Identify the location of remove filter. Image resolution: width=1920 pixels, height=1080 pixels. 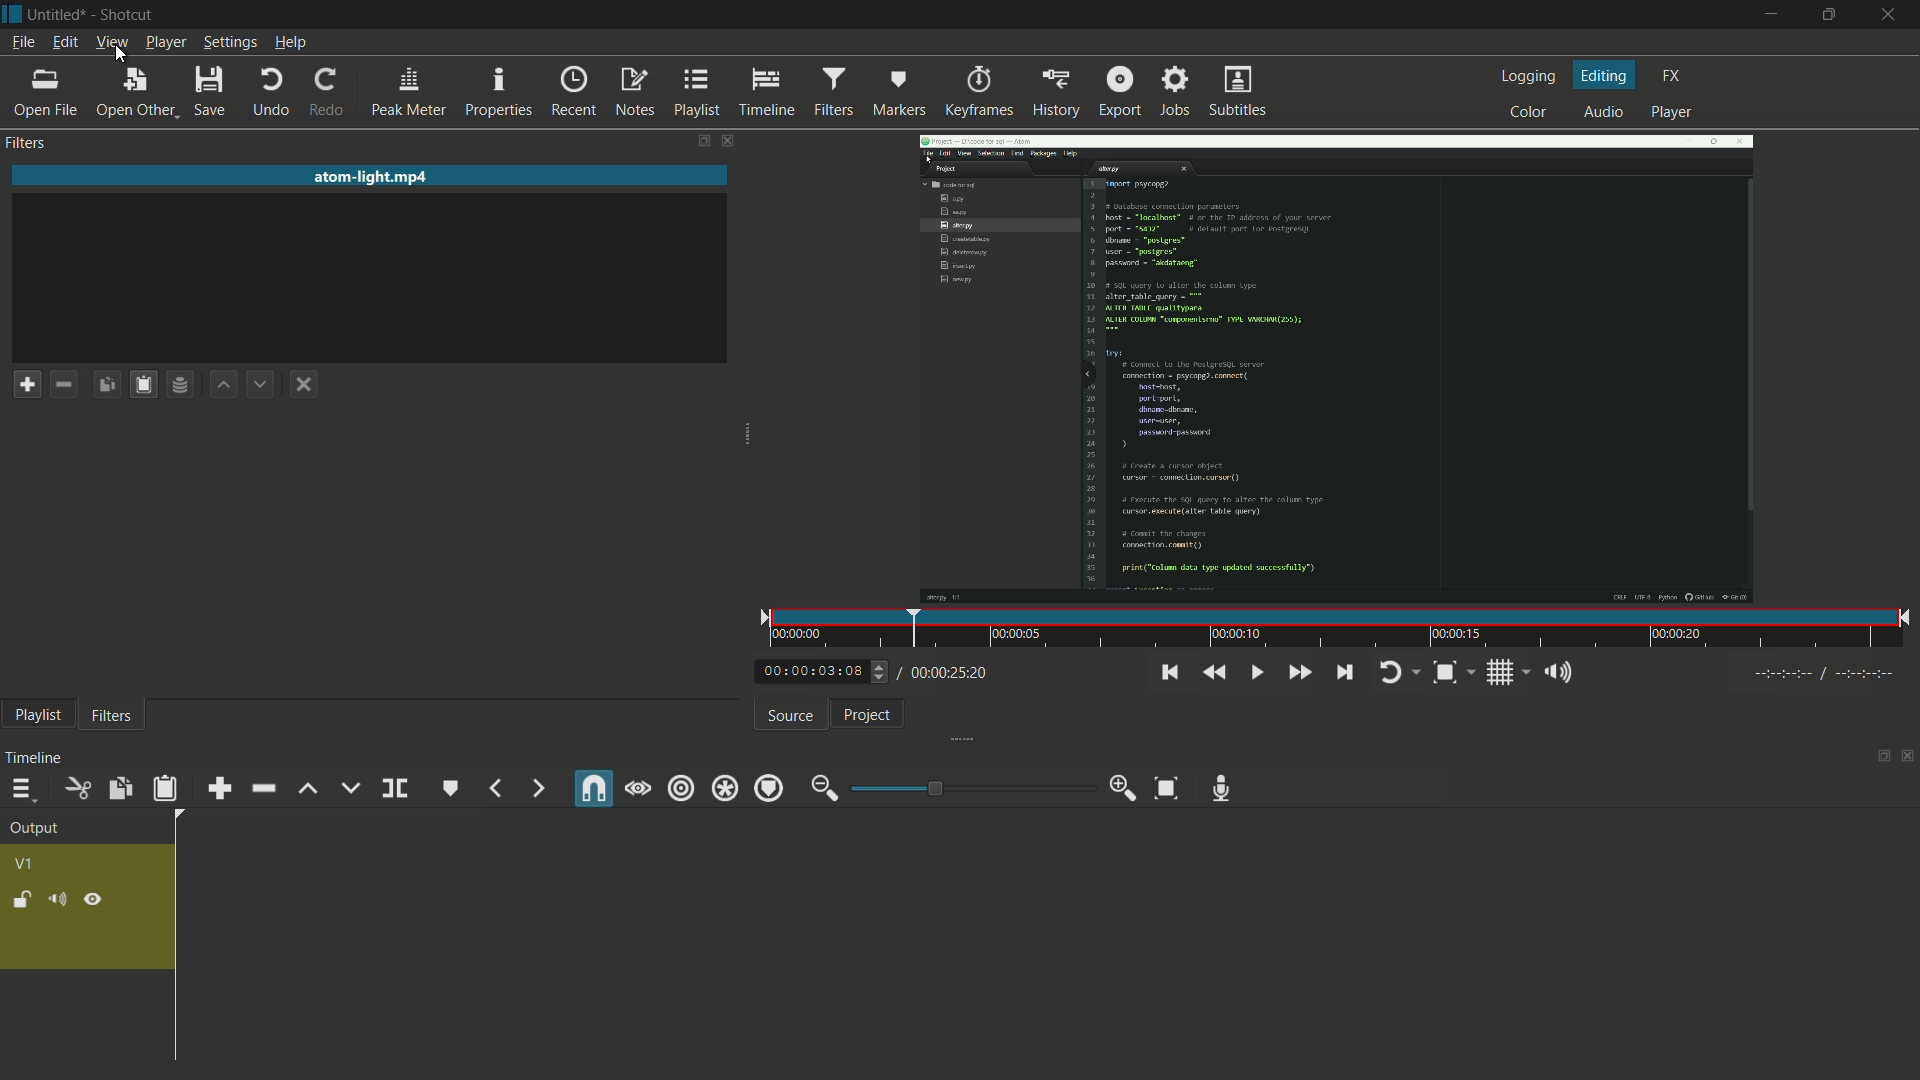
(64, 386).